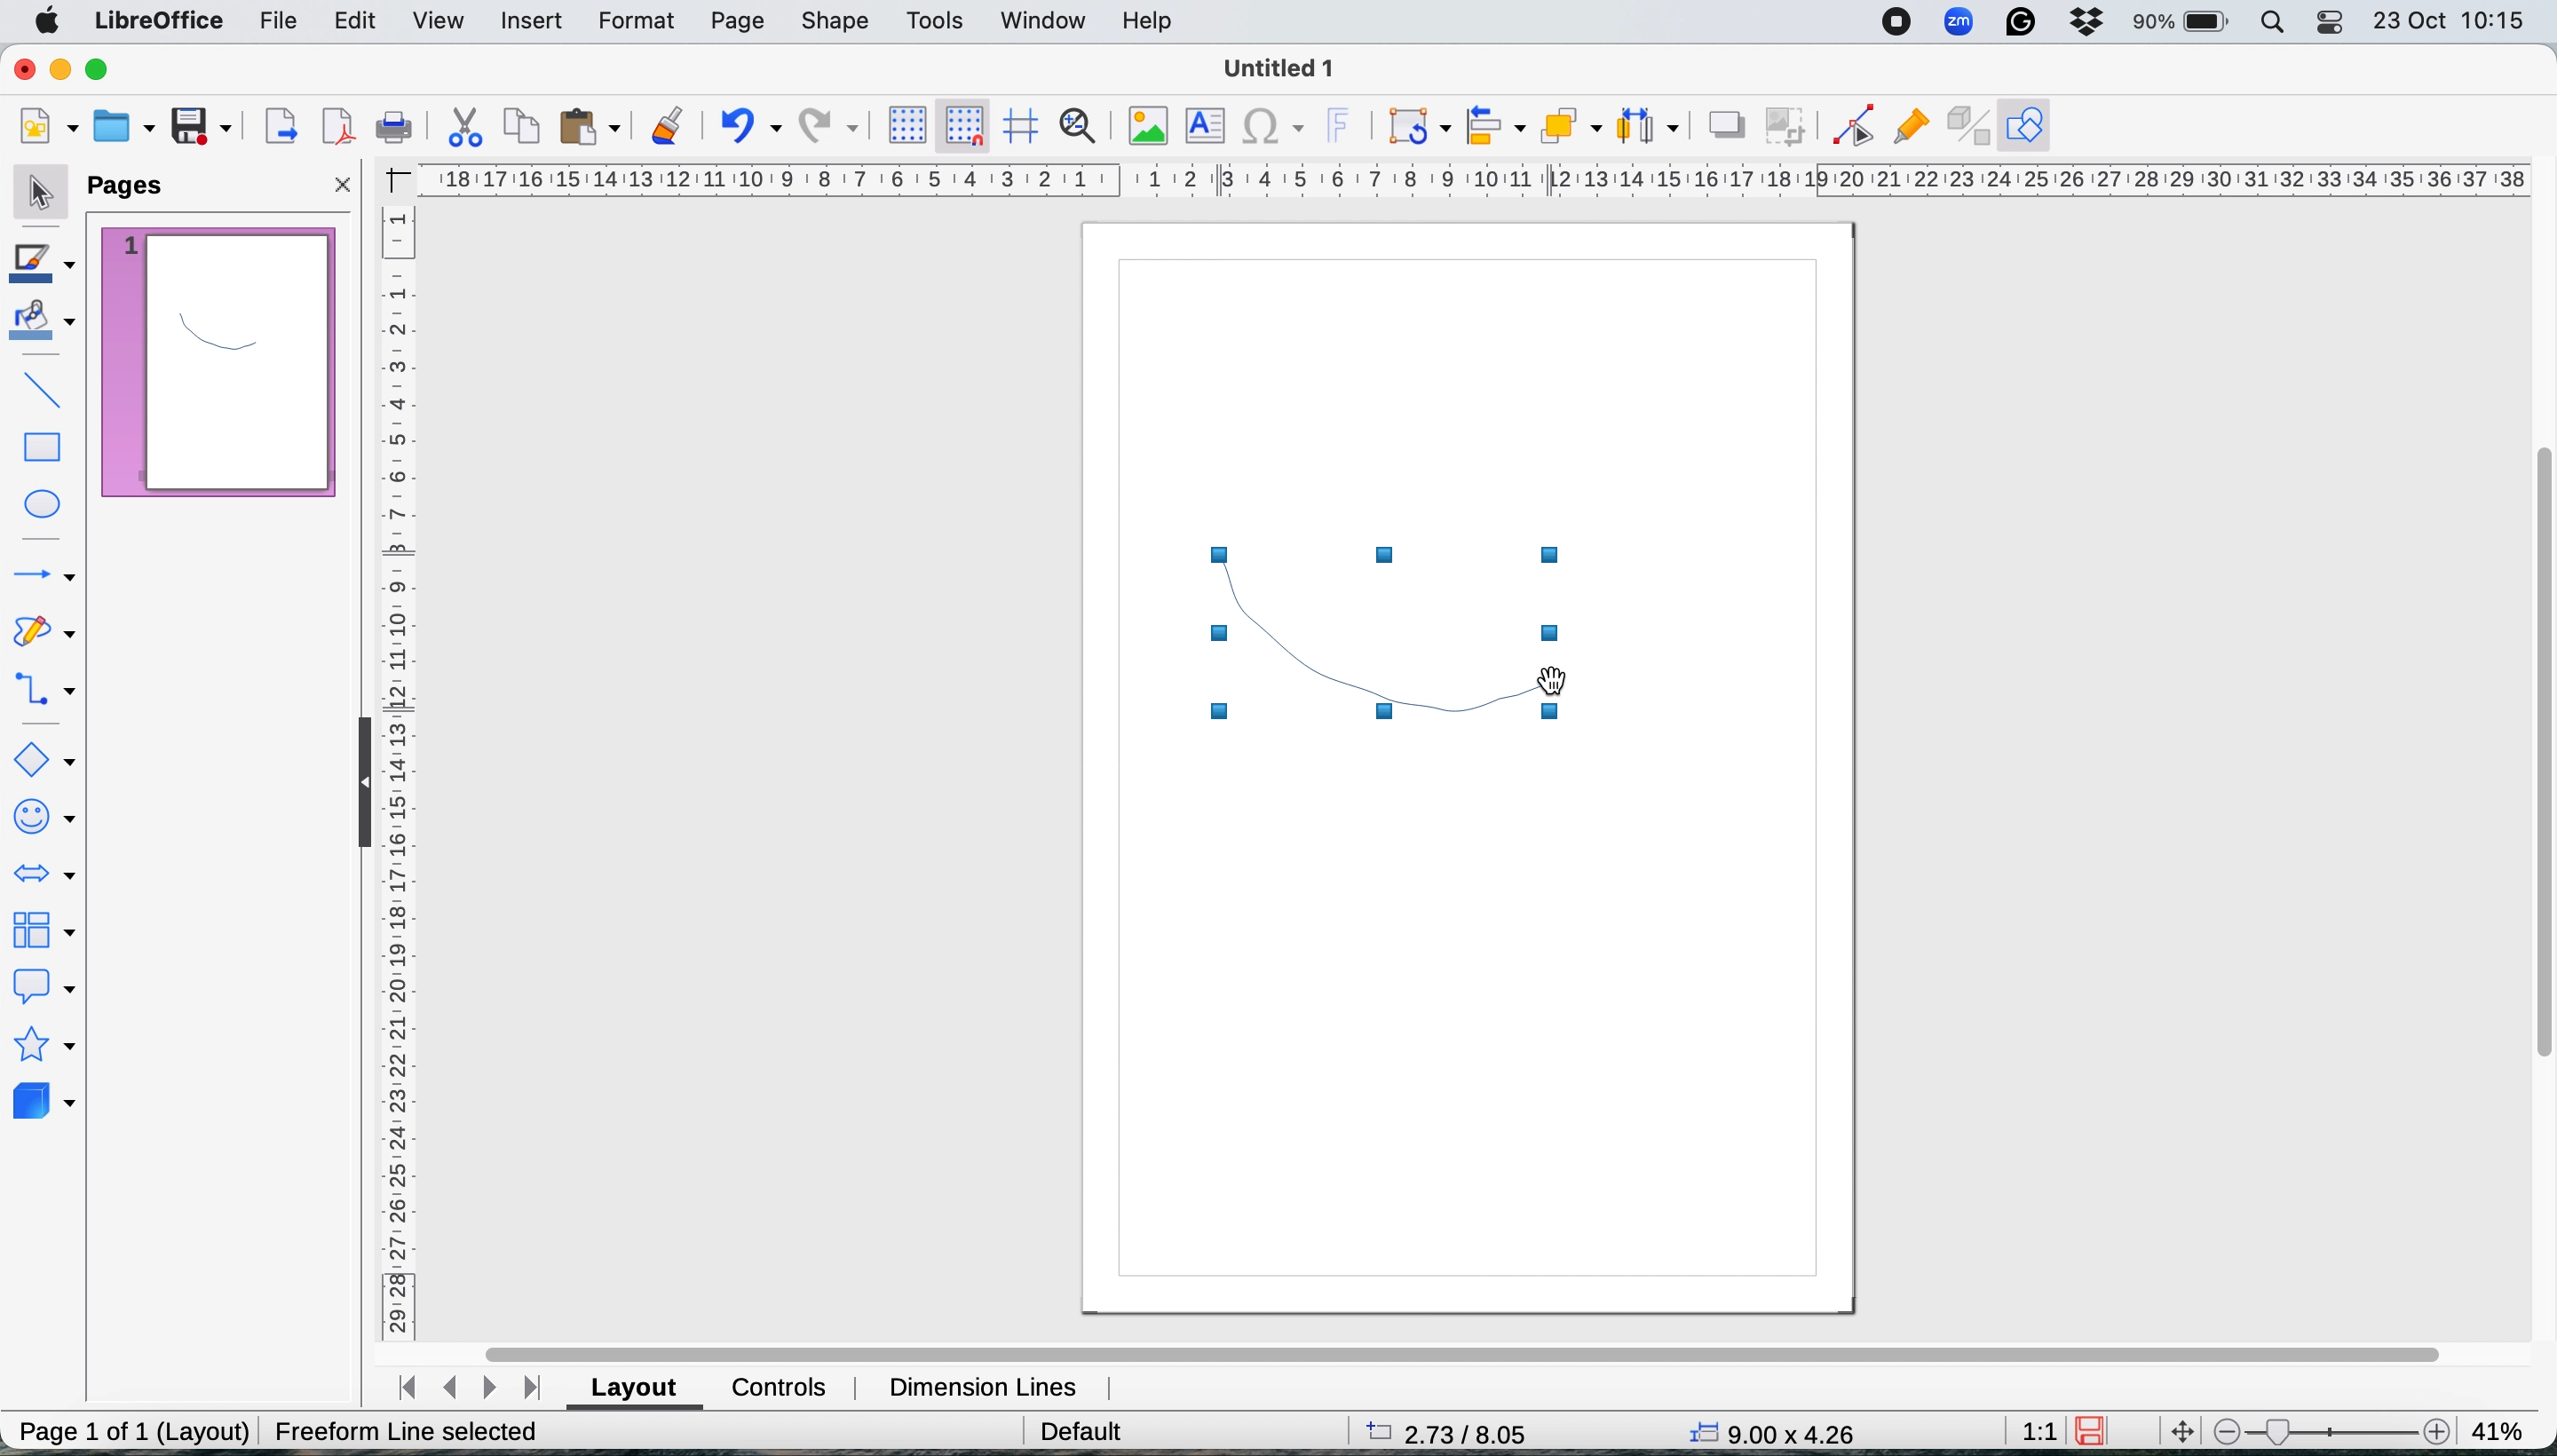 The width and height of the screenshot is (2557, 1456). What do you see at coordinates (913, 124) in the screenshot?
I see `display grid` at bounding box center [913, 124].